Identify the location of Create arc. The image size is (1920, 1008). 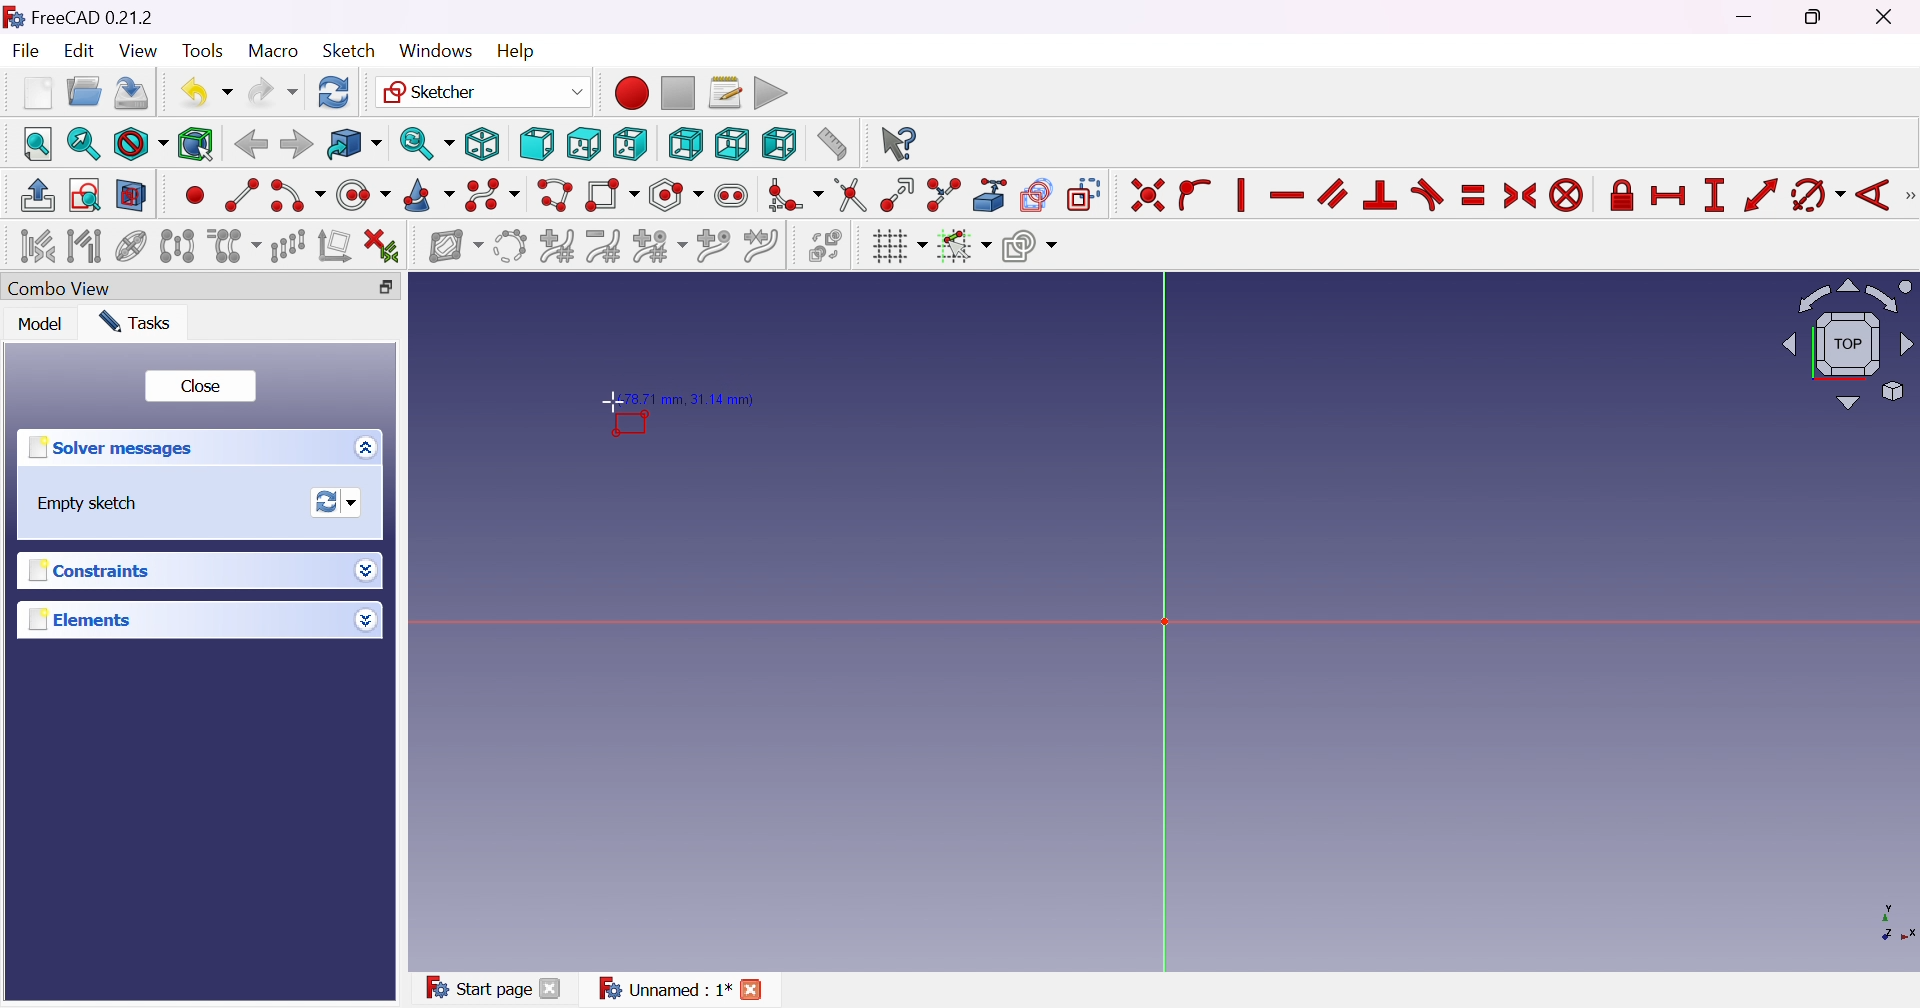
(296, 199).